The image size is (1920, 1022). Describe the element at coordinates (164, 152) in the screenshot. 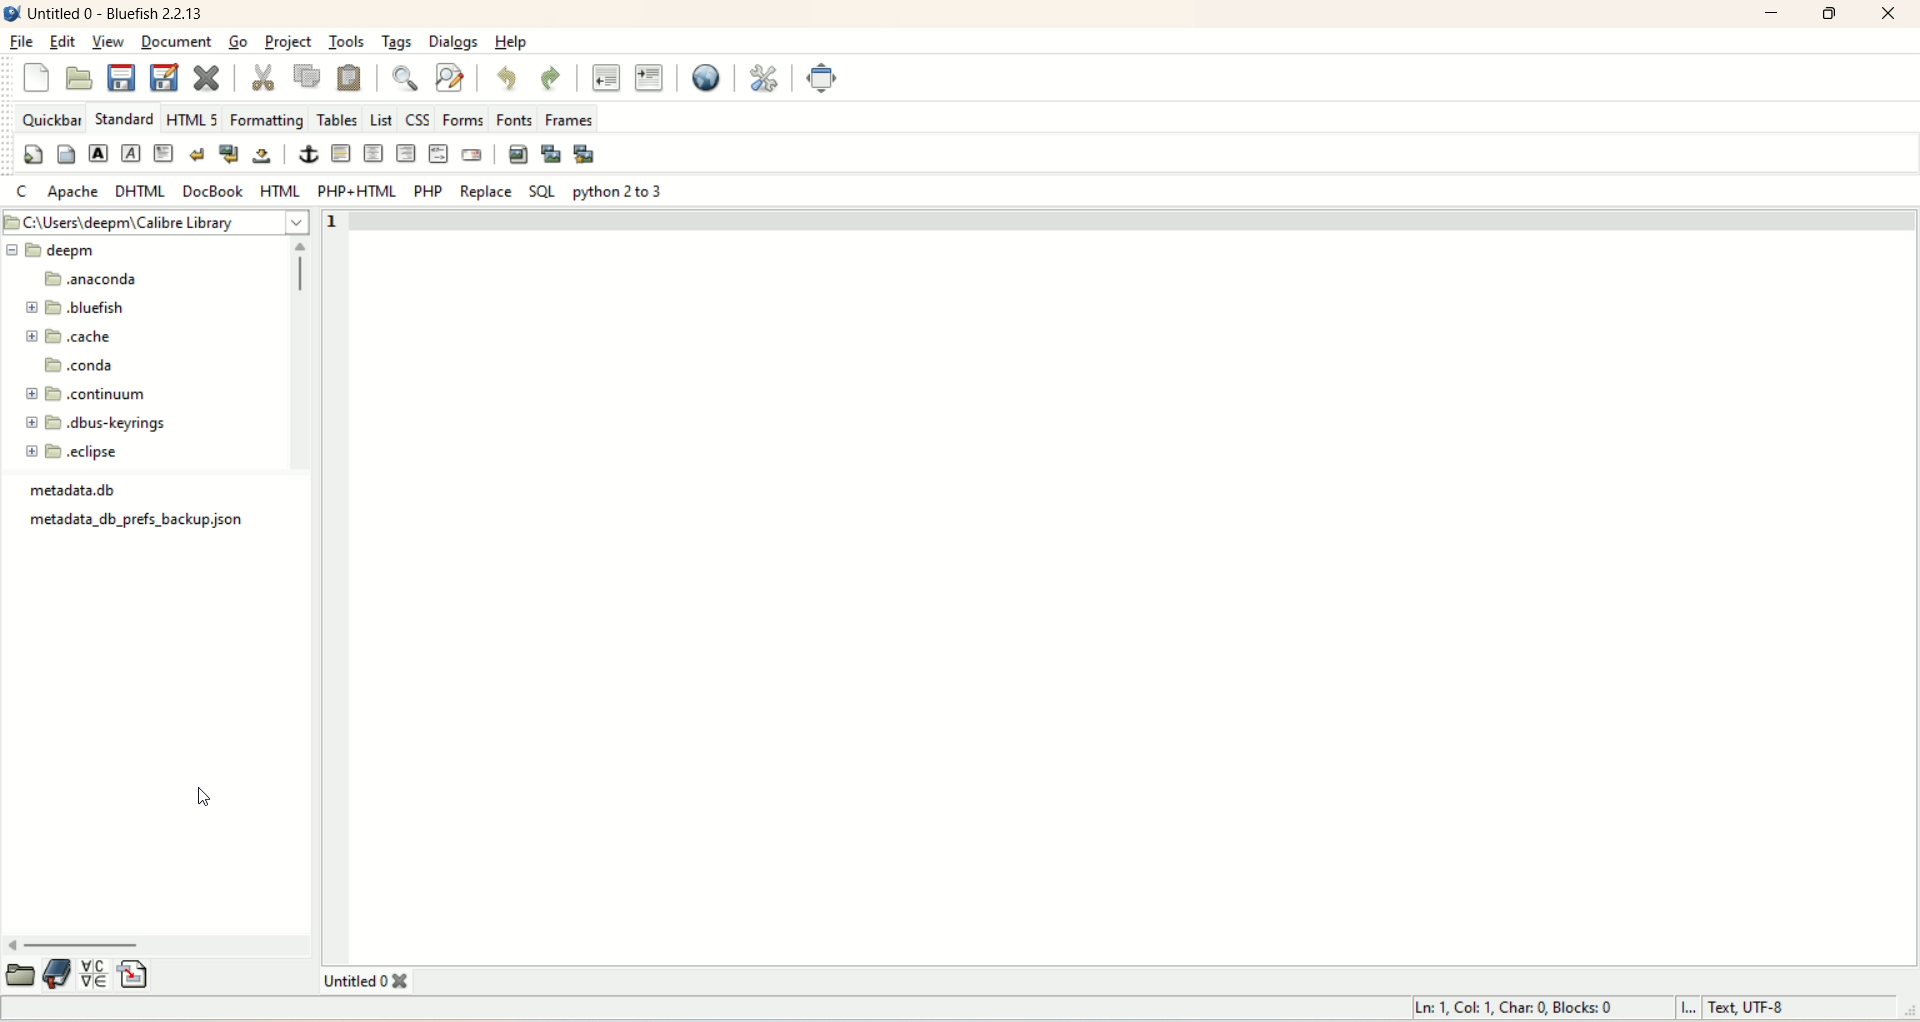

I see `paragraph` at that location.